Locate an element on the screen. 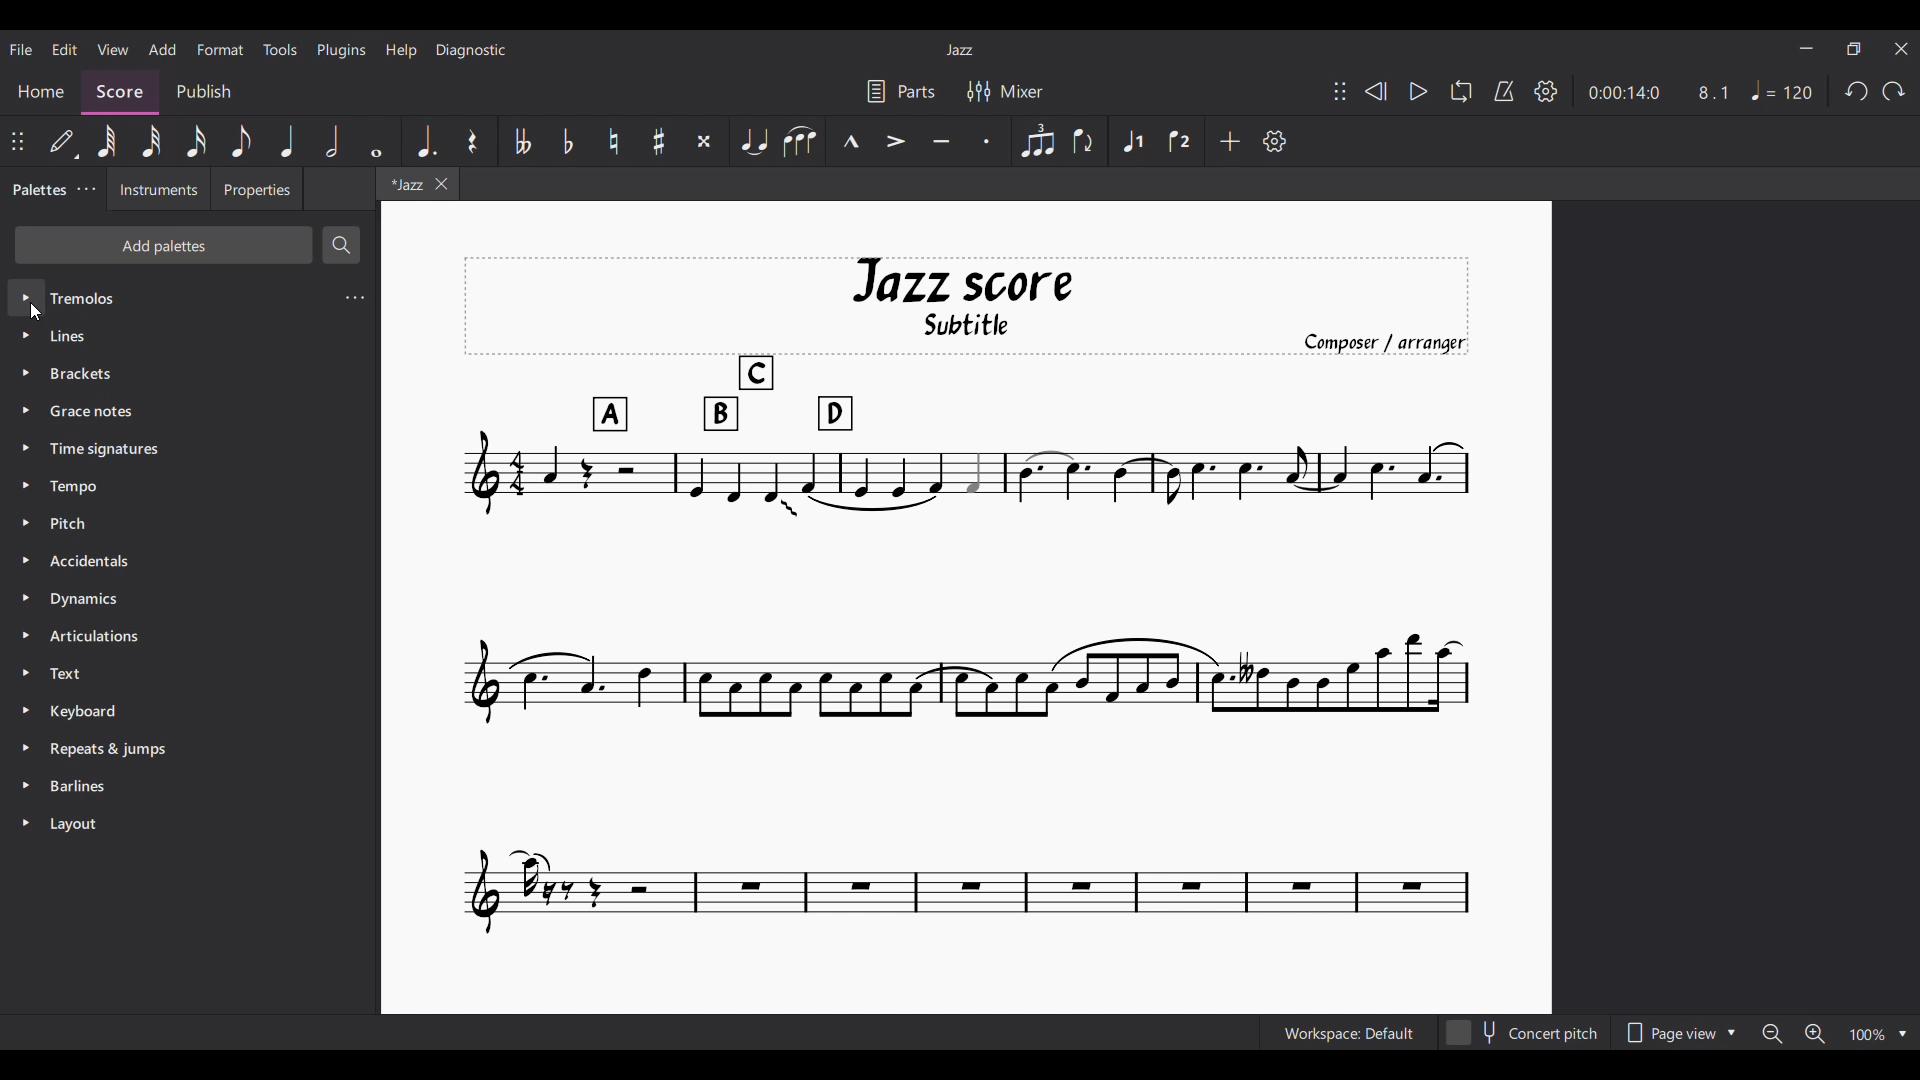 This screenshot has height=1080, width=1920. Articulations is located at coordinates (189, 635).